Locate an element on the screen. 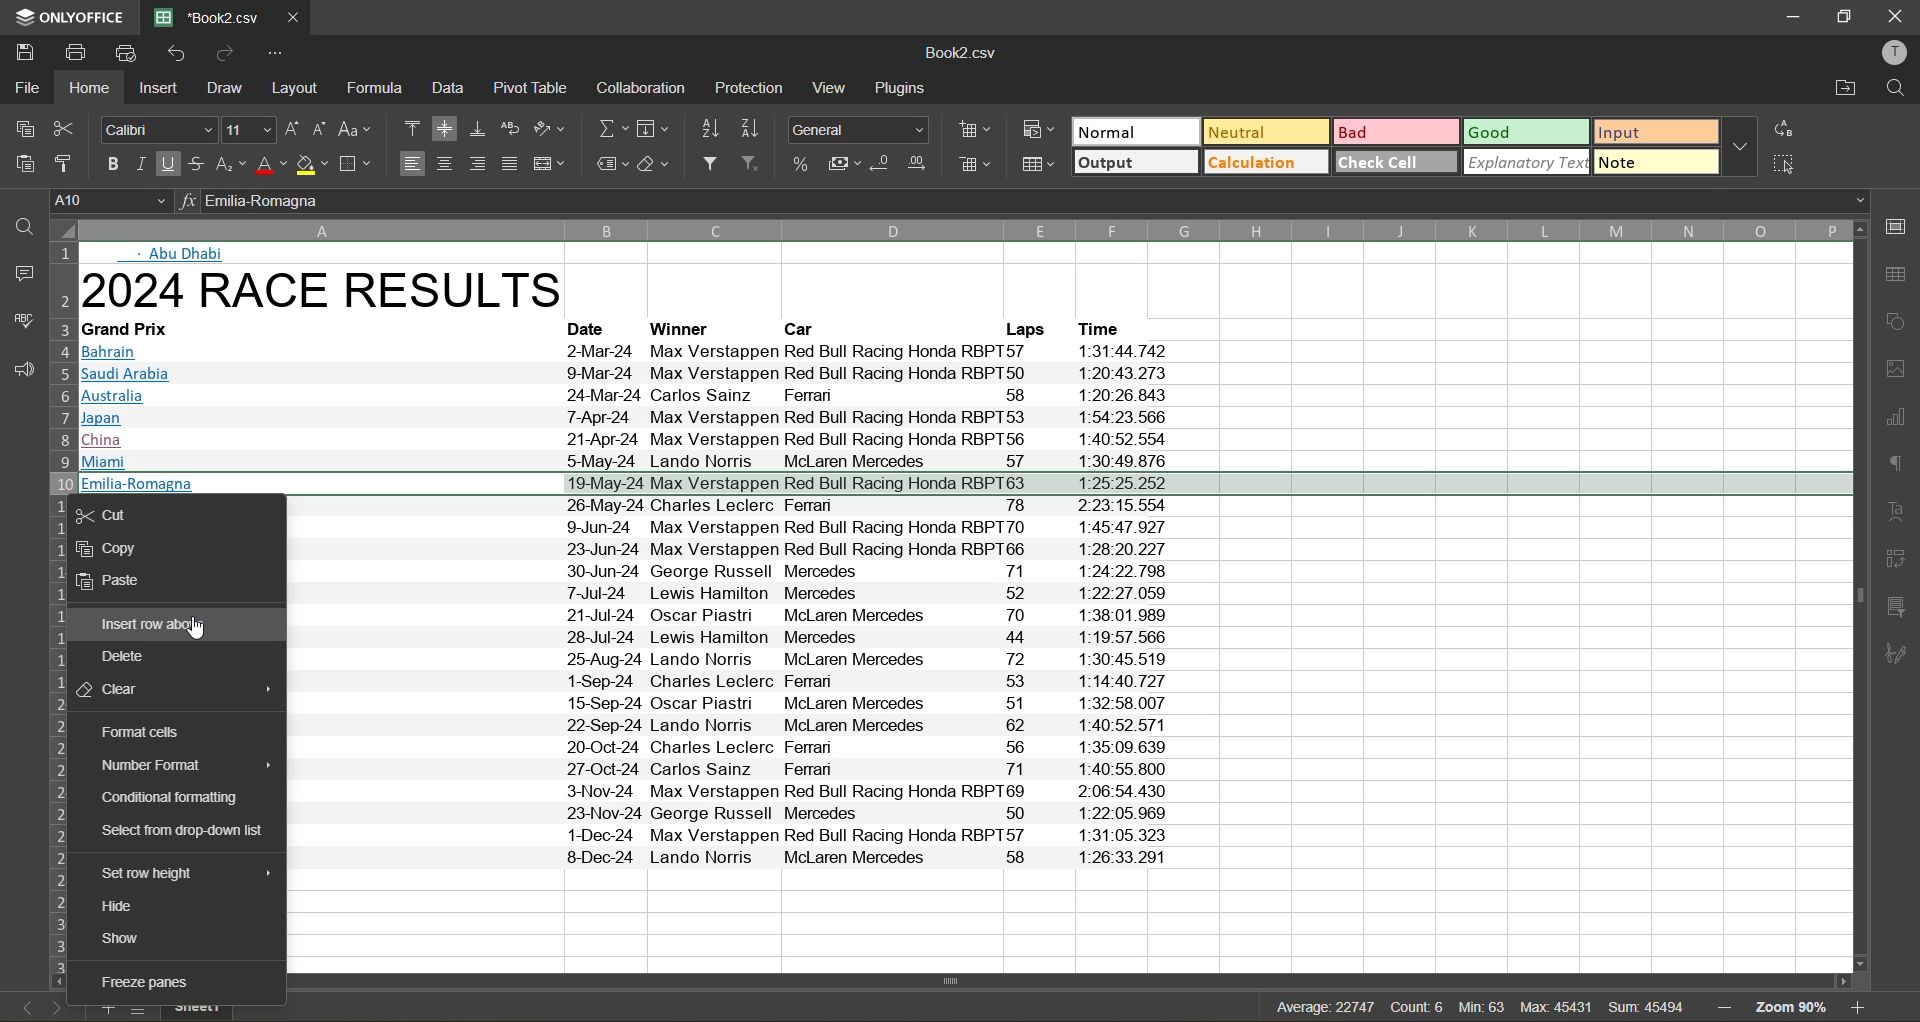  United States 20-Oct-24 Charles Leclerc Ferman 56 1:35:09.639 is located at coordinates (733, 748).